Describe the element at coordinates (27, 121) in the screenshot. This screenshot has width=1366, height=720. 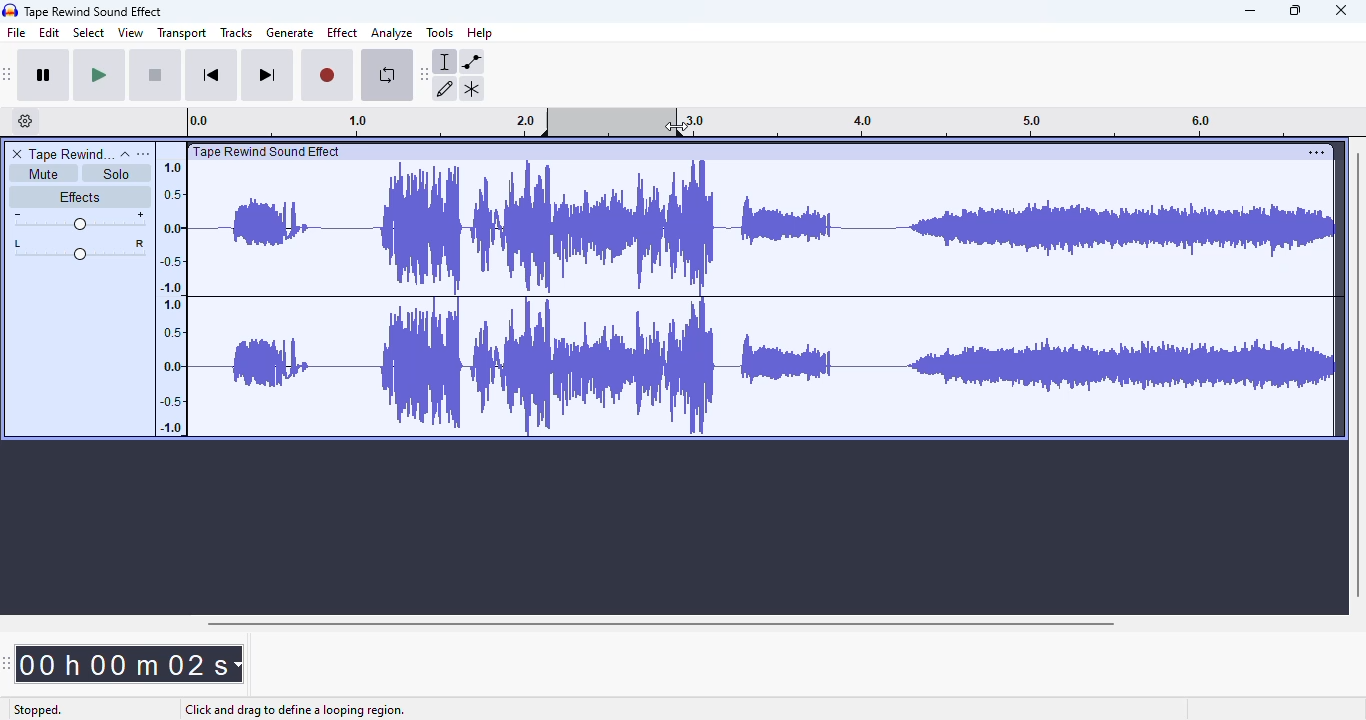
I see `timeline options` at that location.